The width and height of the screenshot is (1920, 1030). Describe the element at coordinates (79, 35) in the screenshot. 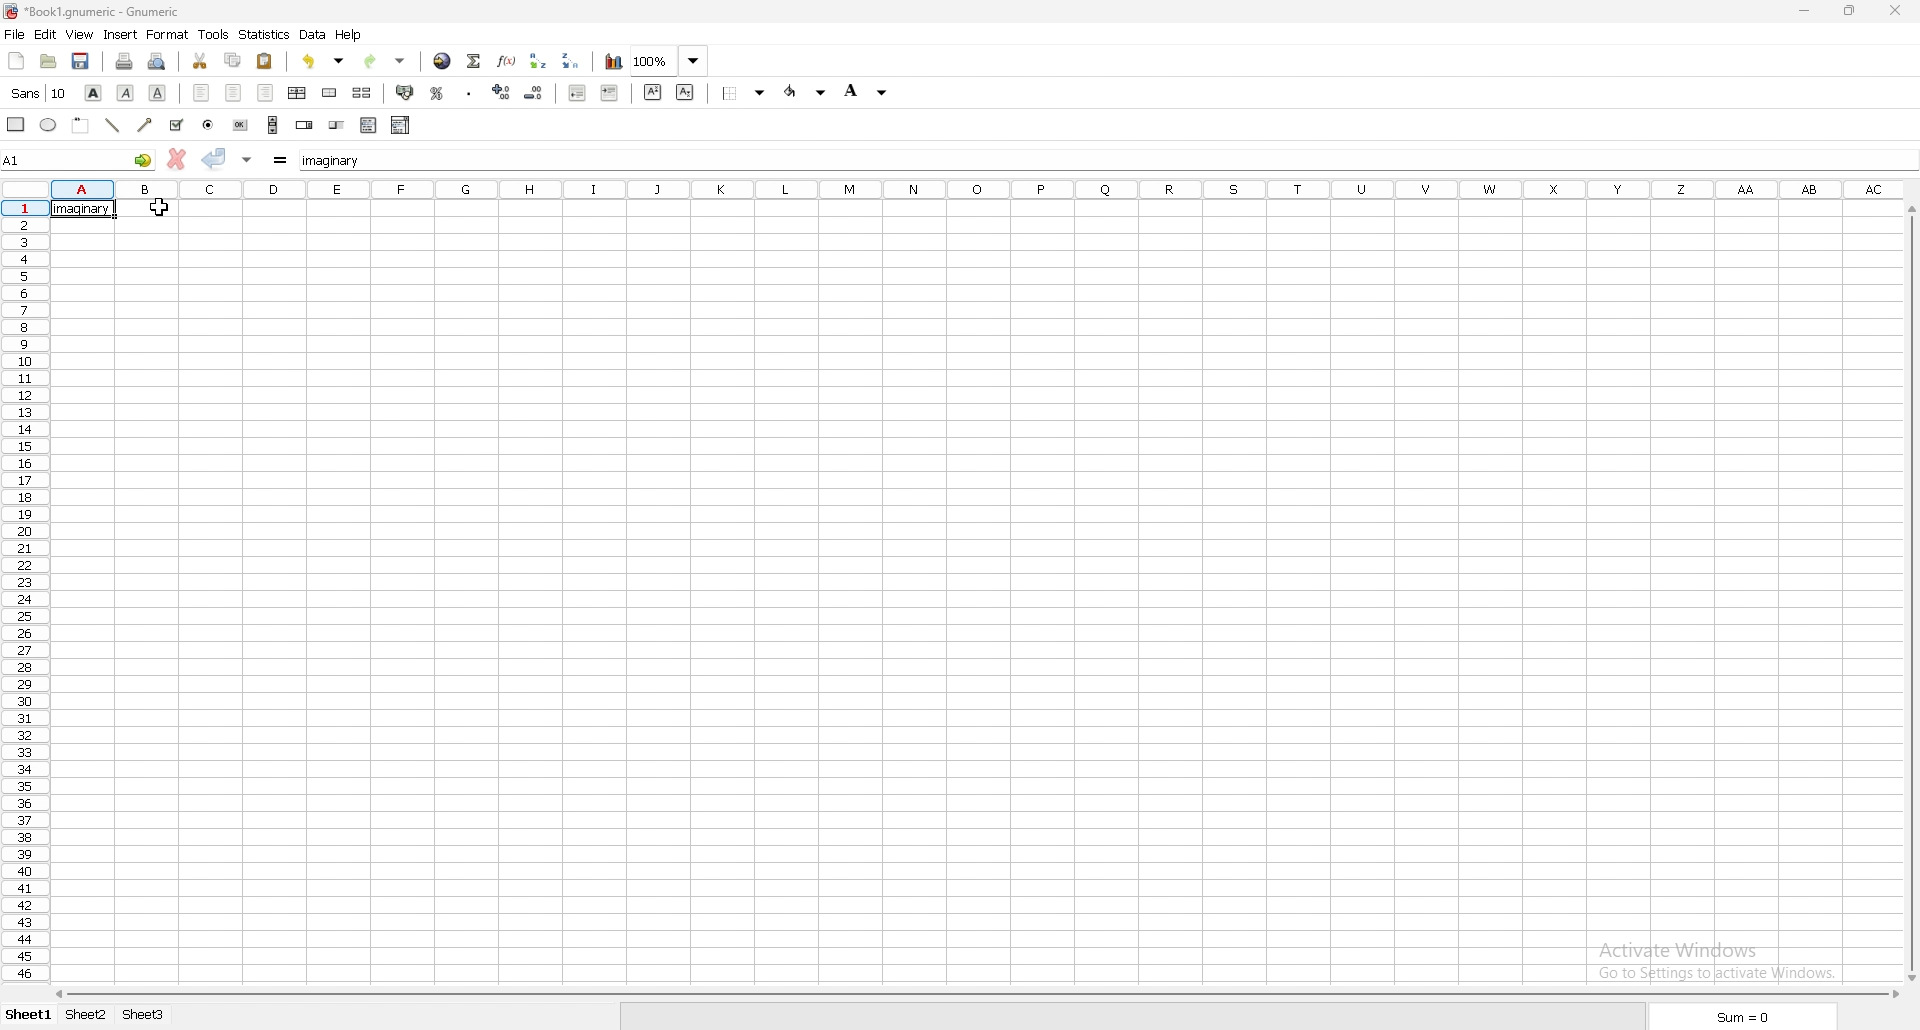

I see `view` at that location.